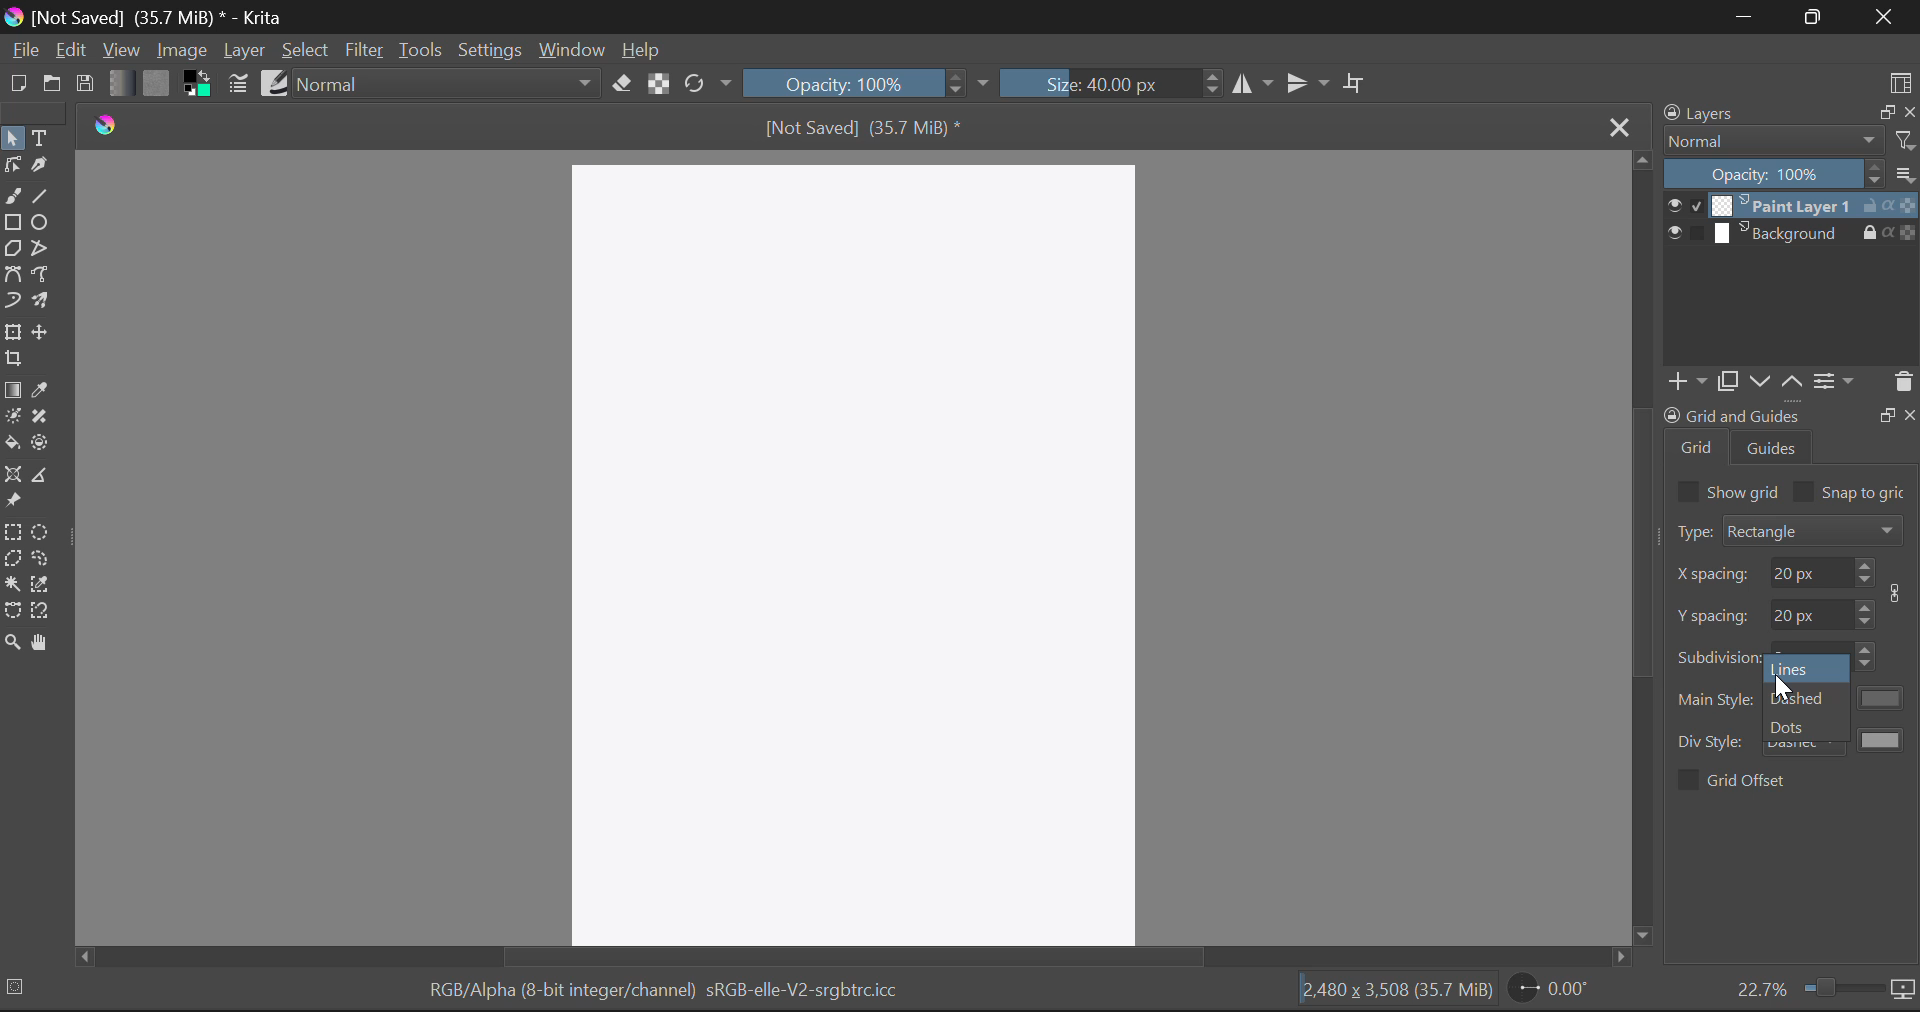 Image resolution: width=1920 pixels, height=1012 pixels. Describe the element at coordinates (709, 84) in the screenshot. I see `Rotate` at that location.